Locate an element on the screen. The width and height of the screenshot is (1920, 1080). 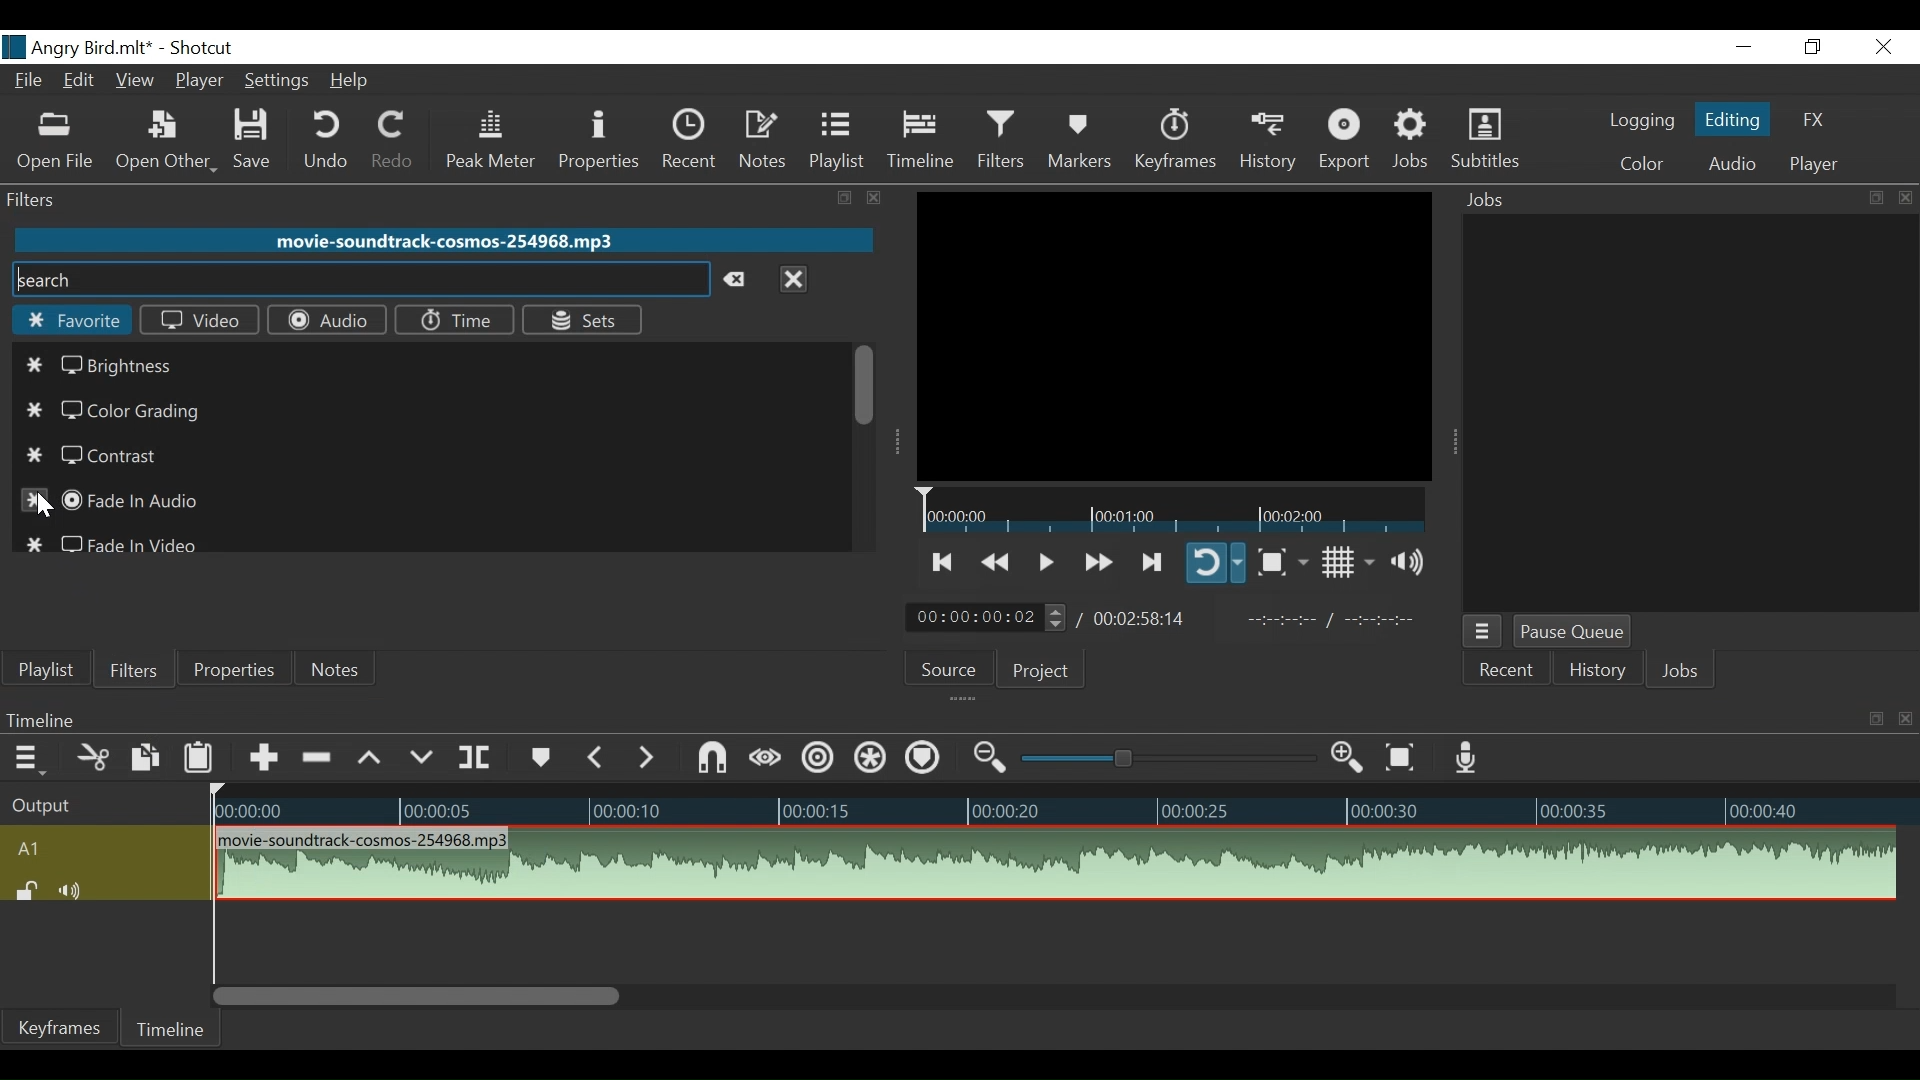
A1 is located at coordinates (101, 847).